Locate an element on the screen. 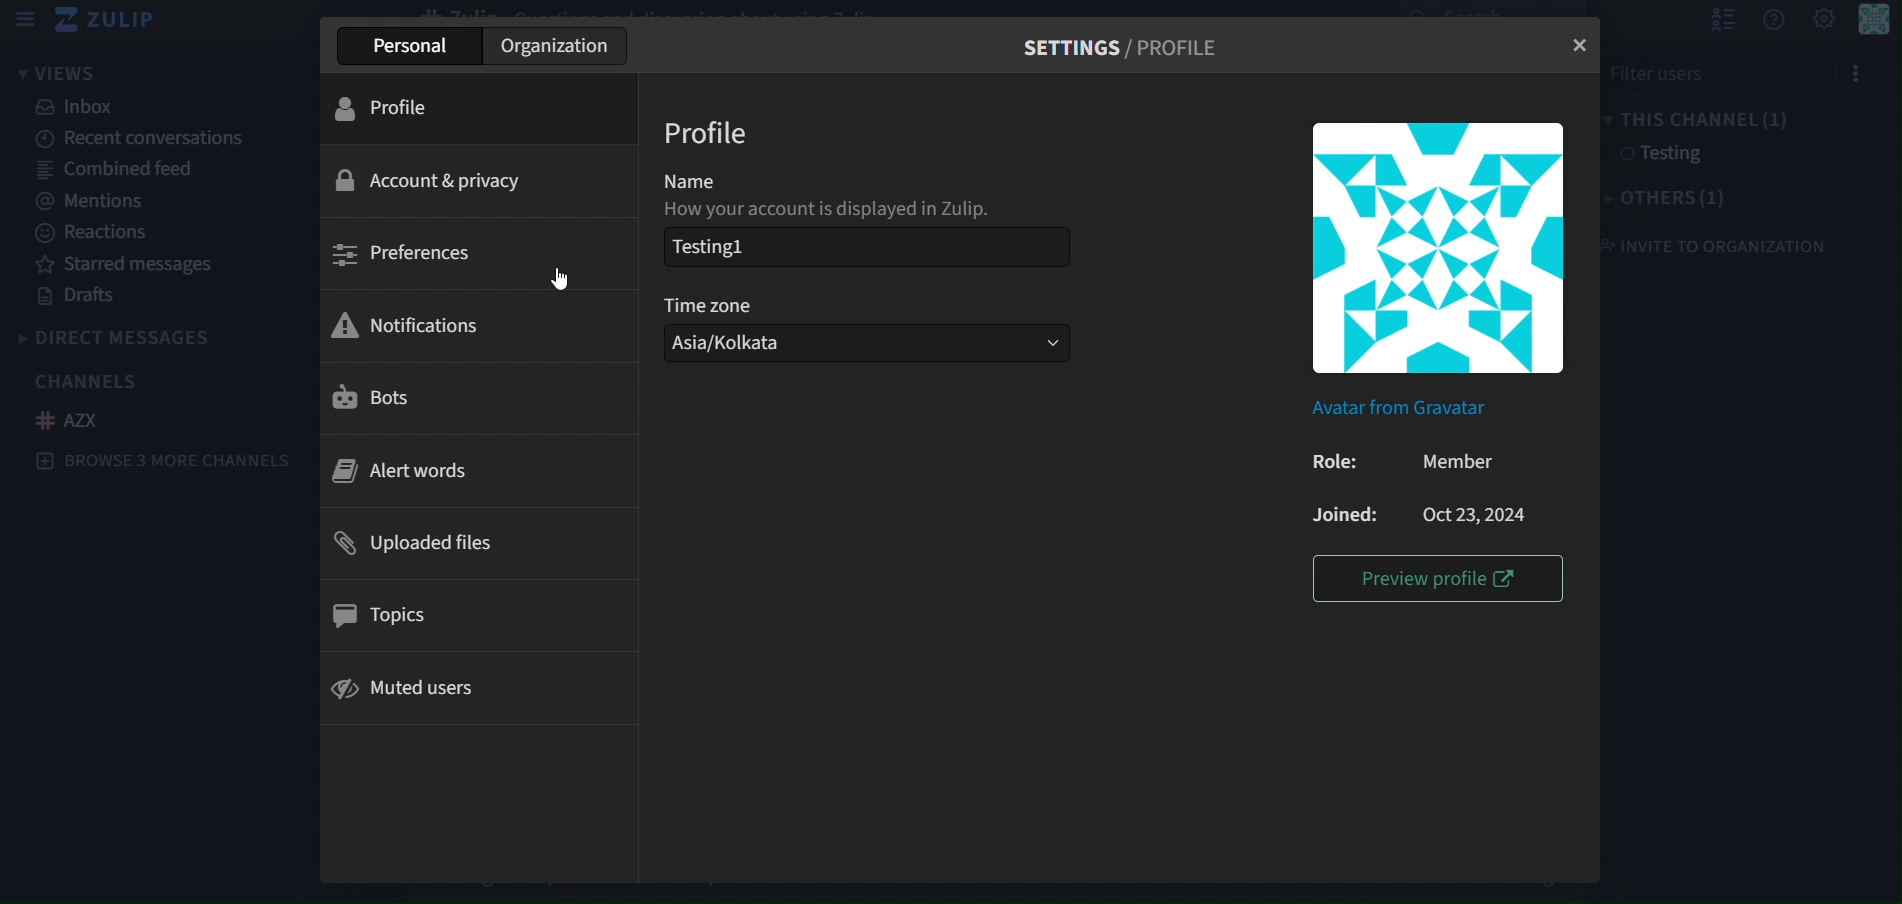 The width and height of the screenshot is (1902, 904). sidebar is located at coordinates (24, 19).